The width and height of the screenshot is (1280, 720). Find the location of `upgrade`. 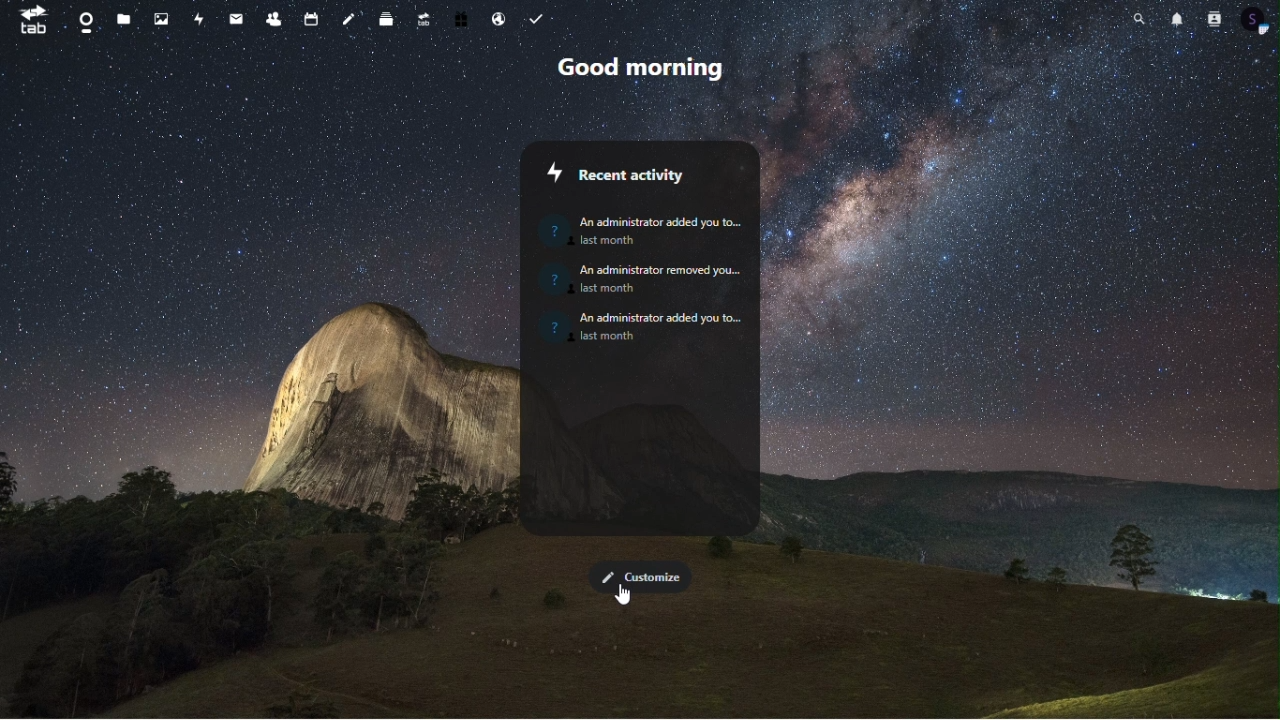

upgrade is located at coordinates (423, 20).